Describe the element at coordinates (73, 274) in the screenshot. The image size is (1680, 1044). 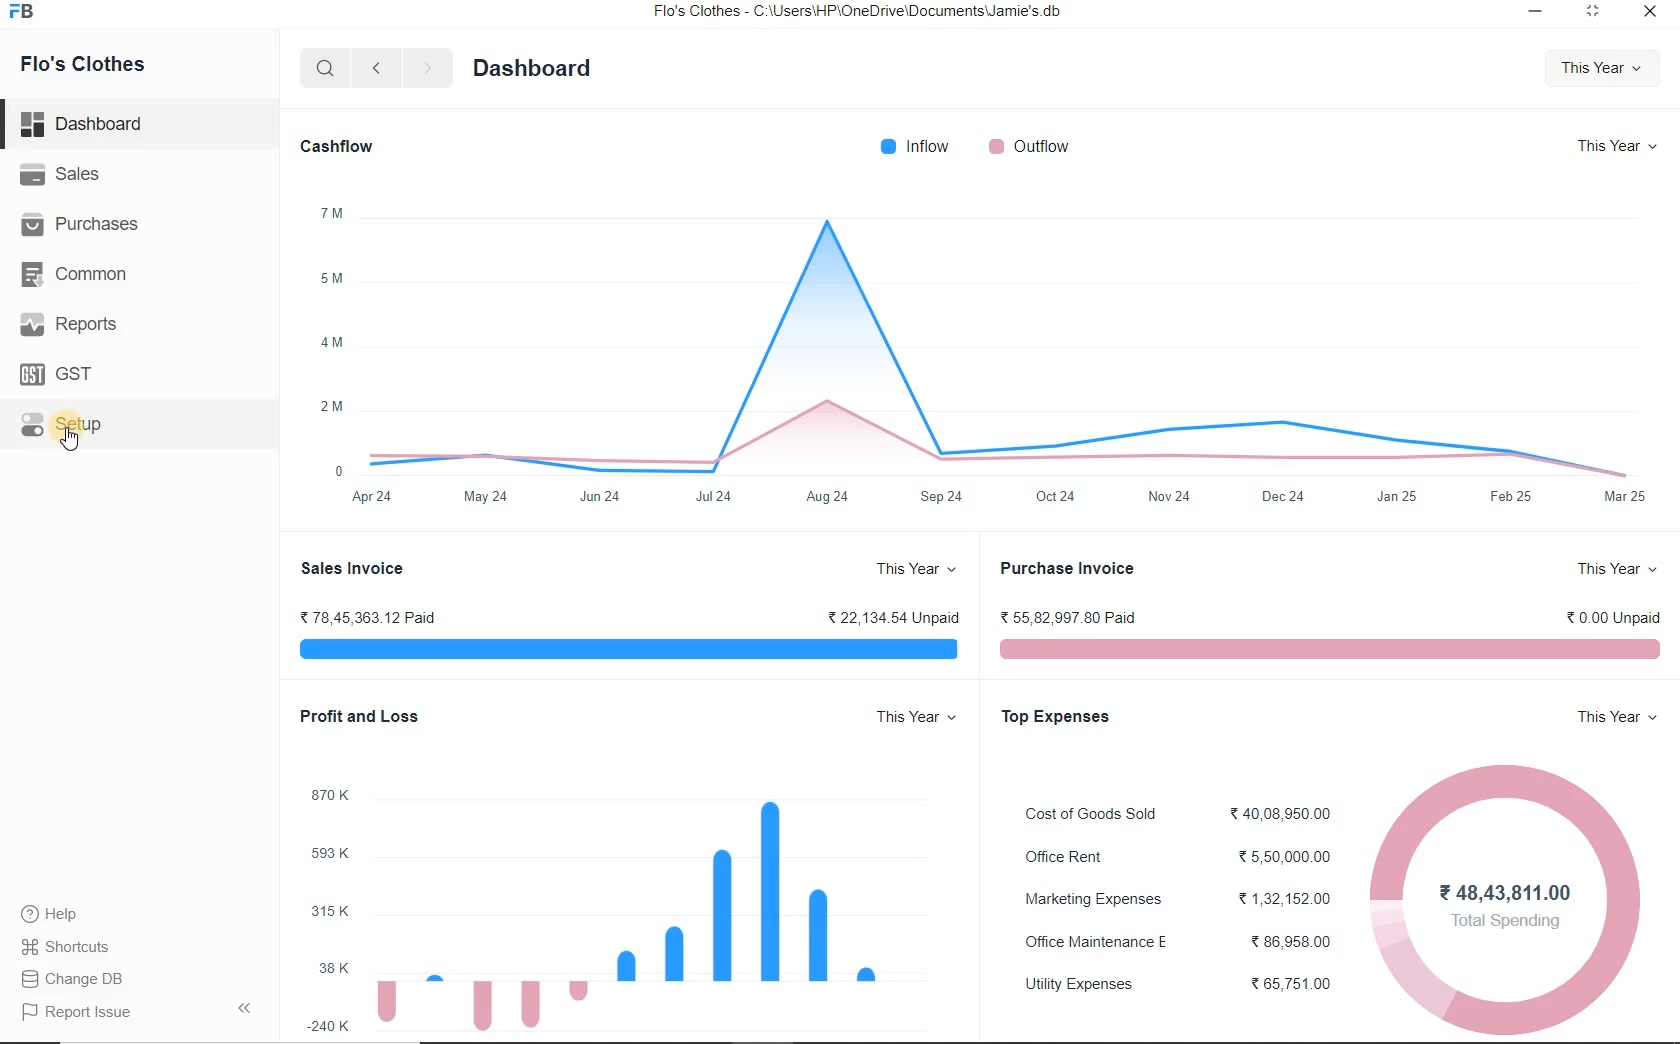
I see `Common` at that location.